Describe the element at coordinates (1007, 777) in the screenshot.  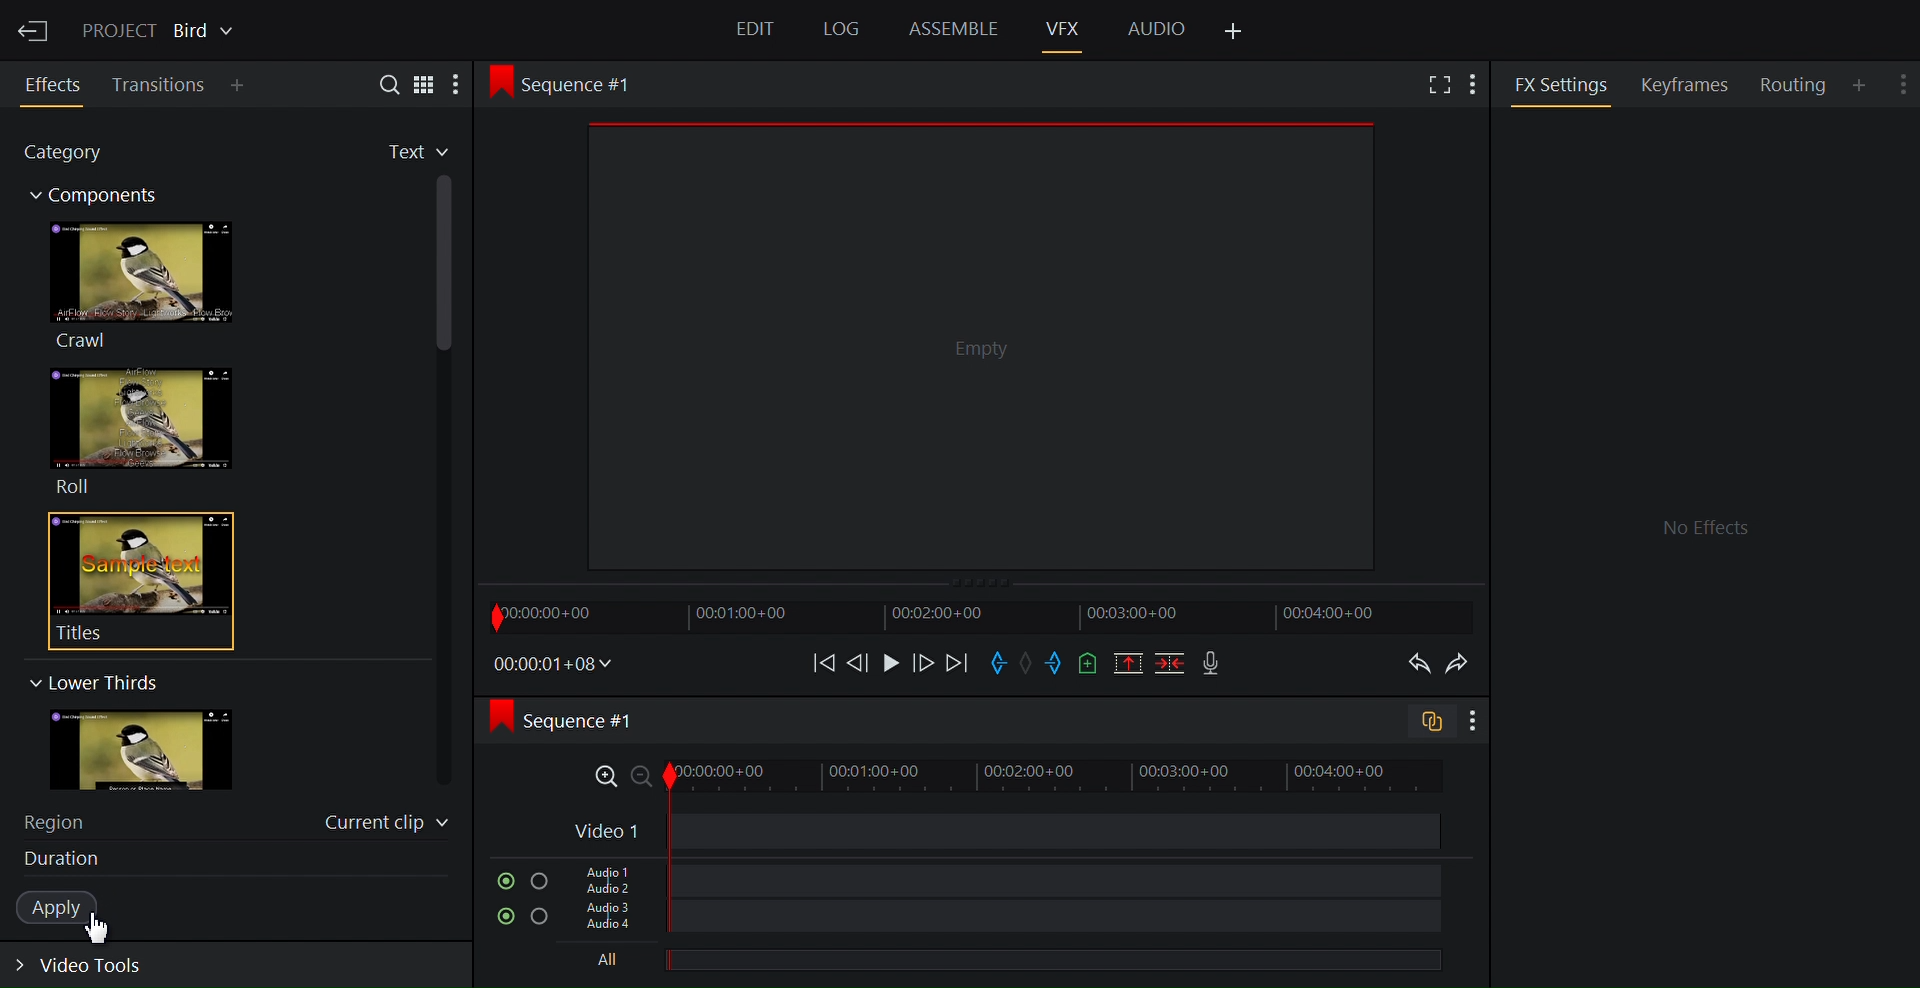
I see `Zoom Timeline` at that location.